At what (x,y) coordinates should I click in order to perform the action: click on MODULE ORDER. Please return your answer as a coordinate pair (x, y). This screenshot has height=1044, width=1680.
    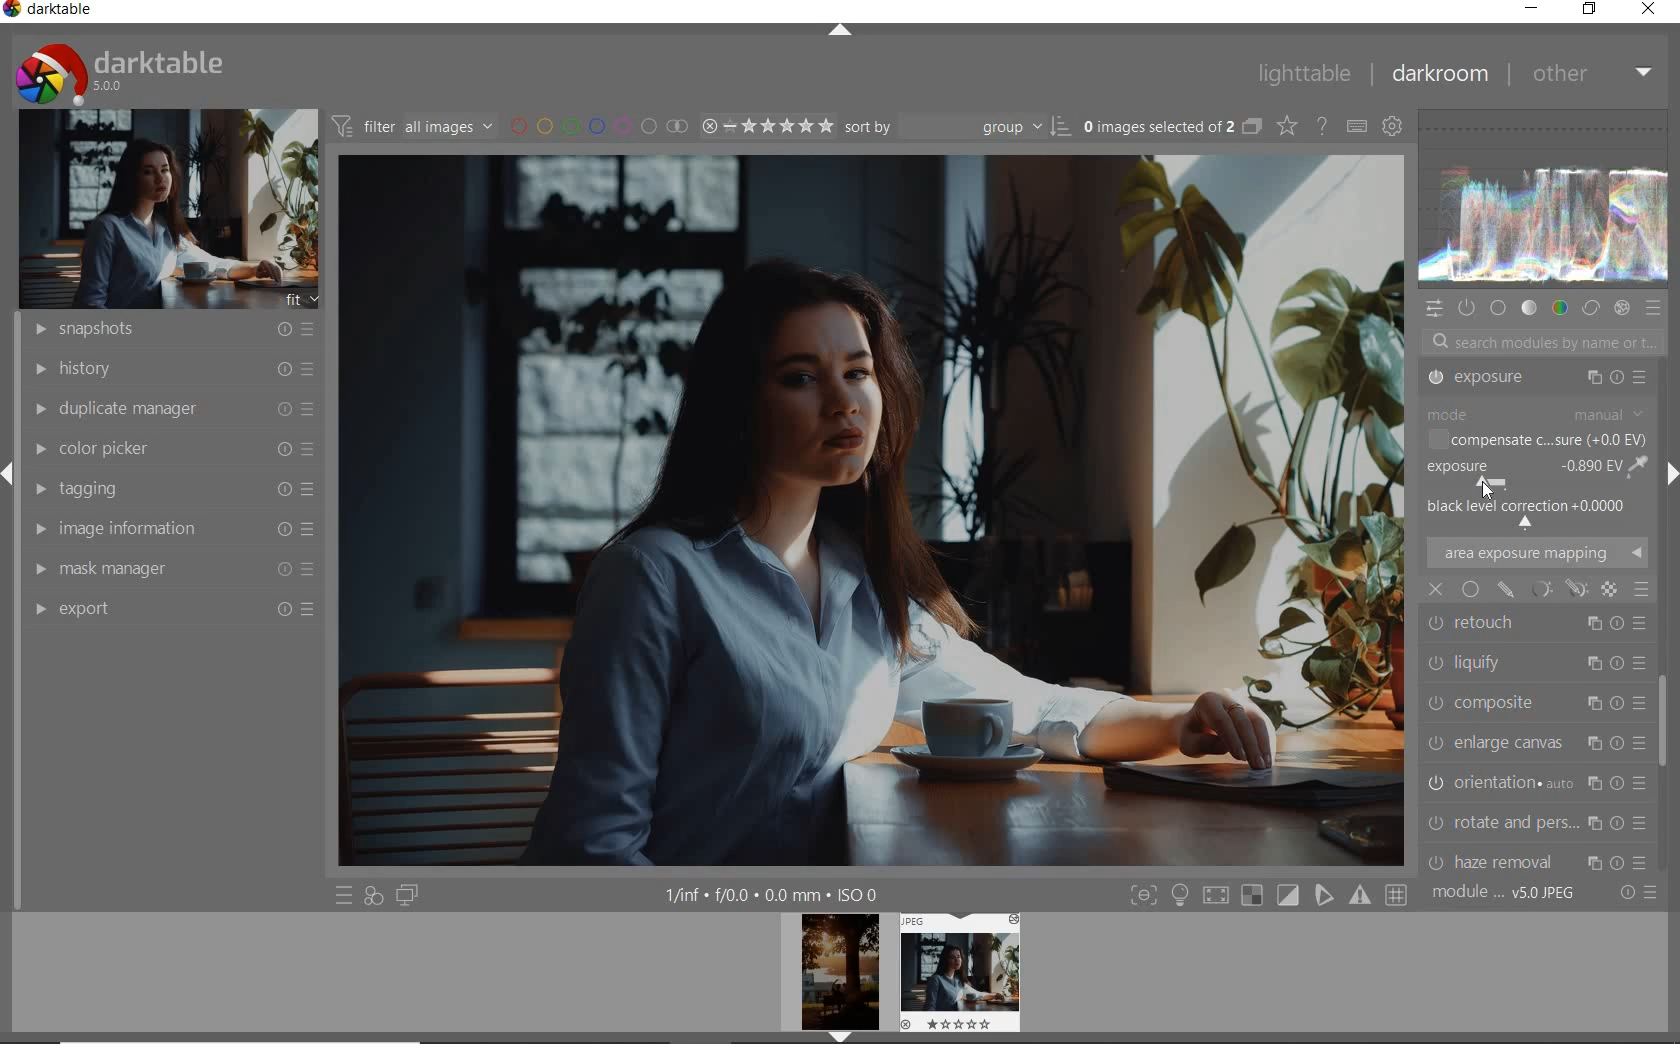
    Looking at the image, I should click on (1505, 894).